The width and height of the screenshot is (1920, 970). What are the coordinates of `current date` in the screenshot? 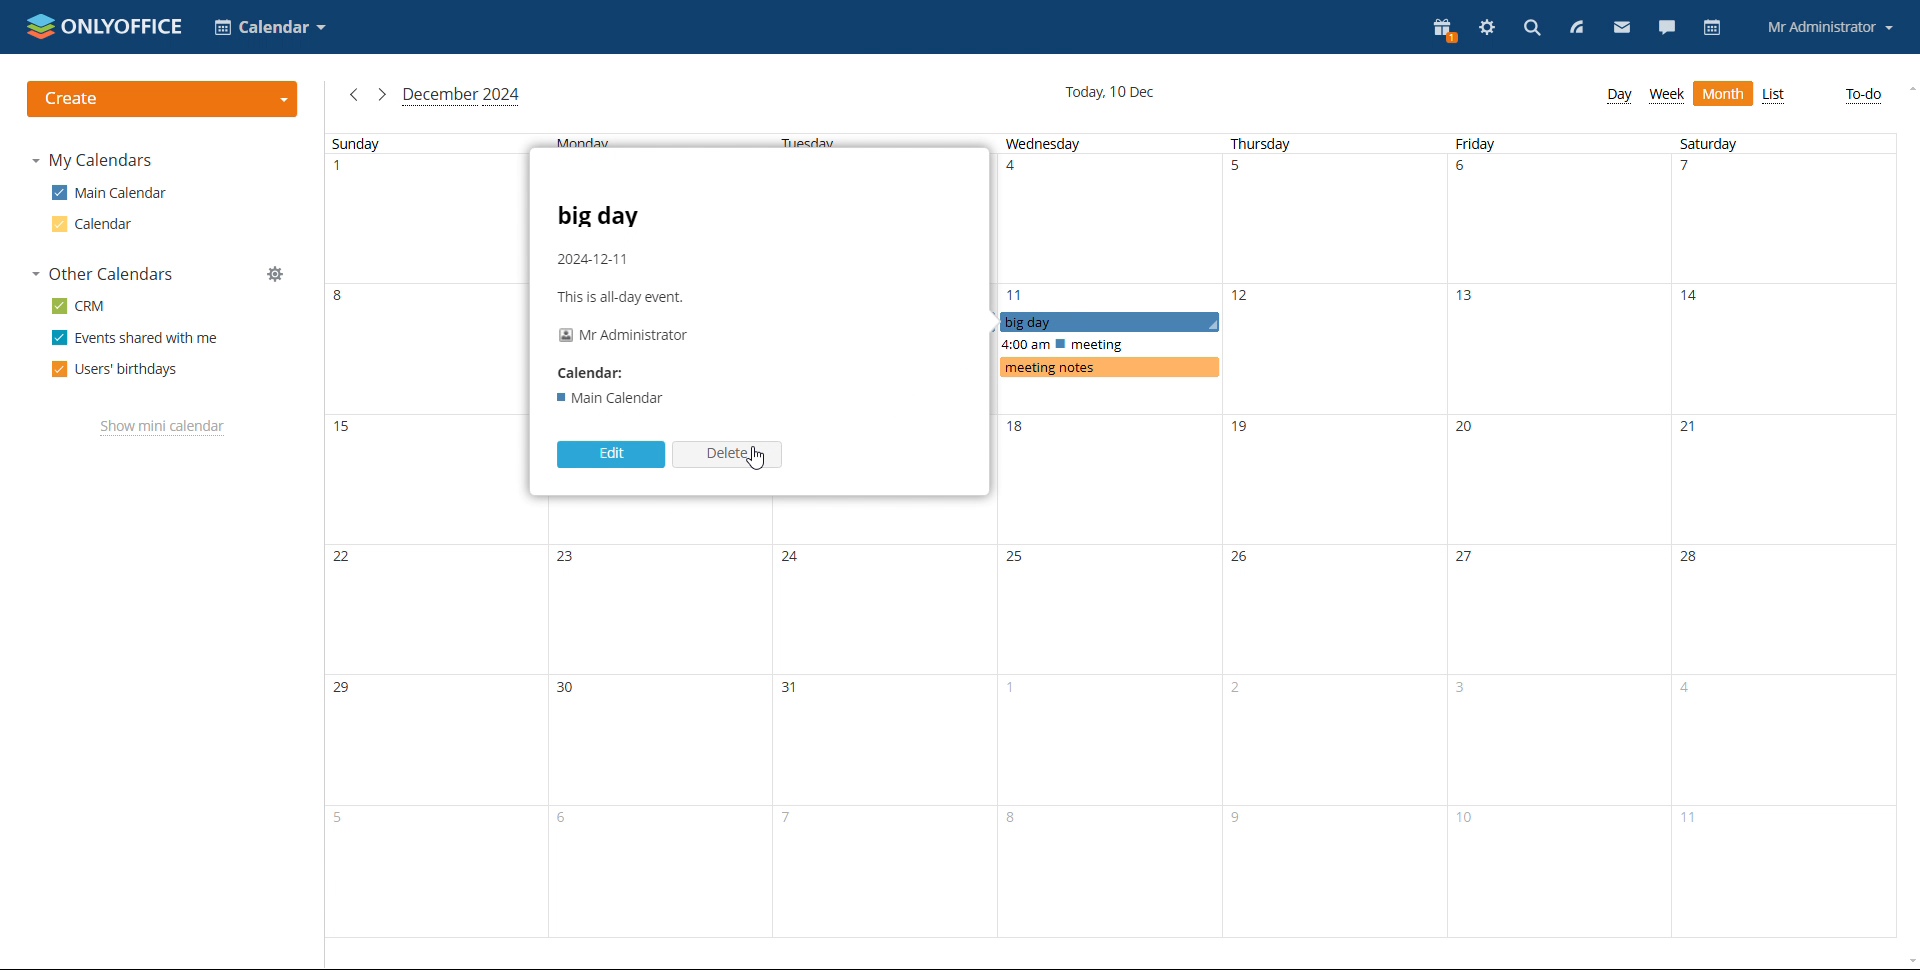 It's located at (1110, 92).